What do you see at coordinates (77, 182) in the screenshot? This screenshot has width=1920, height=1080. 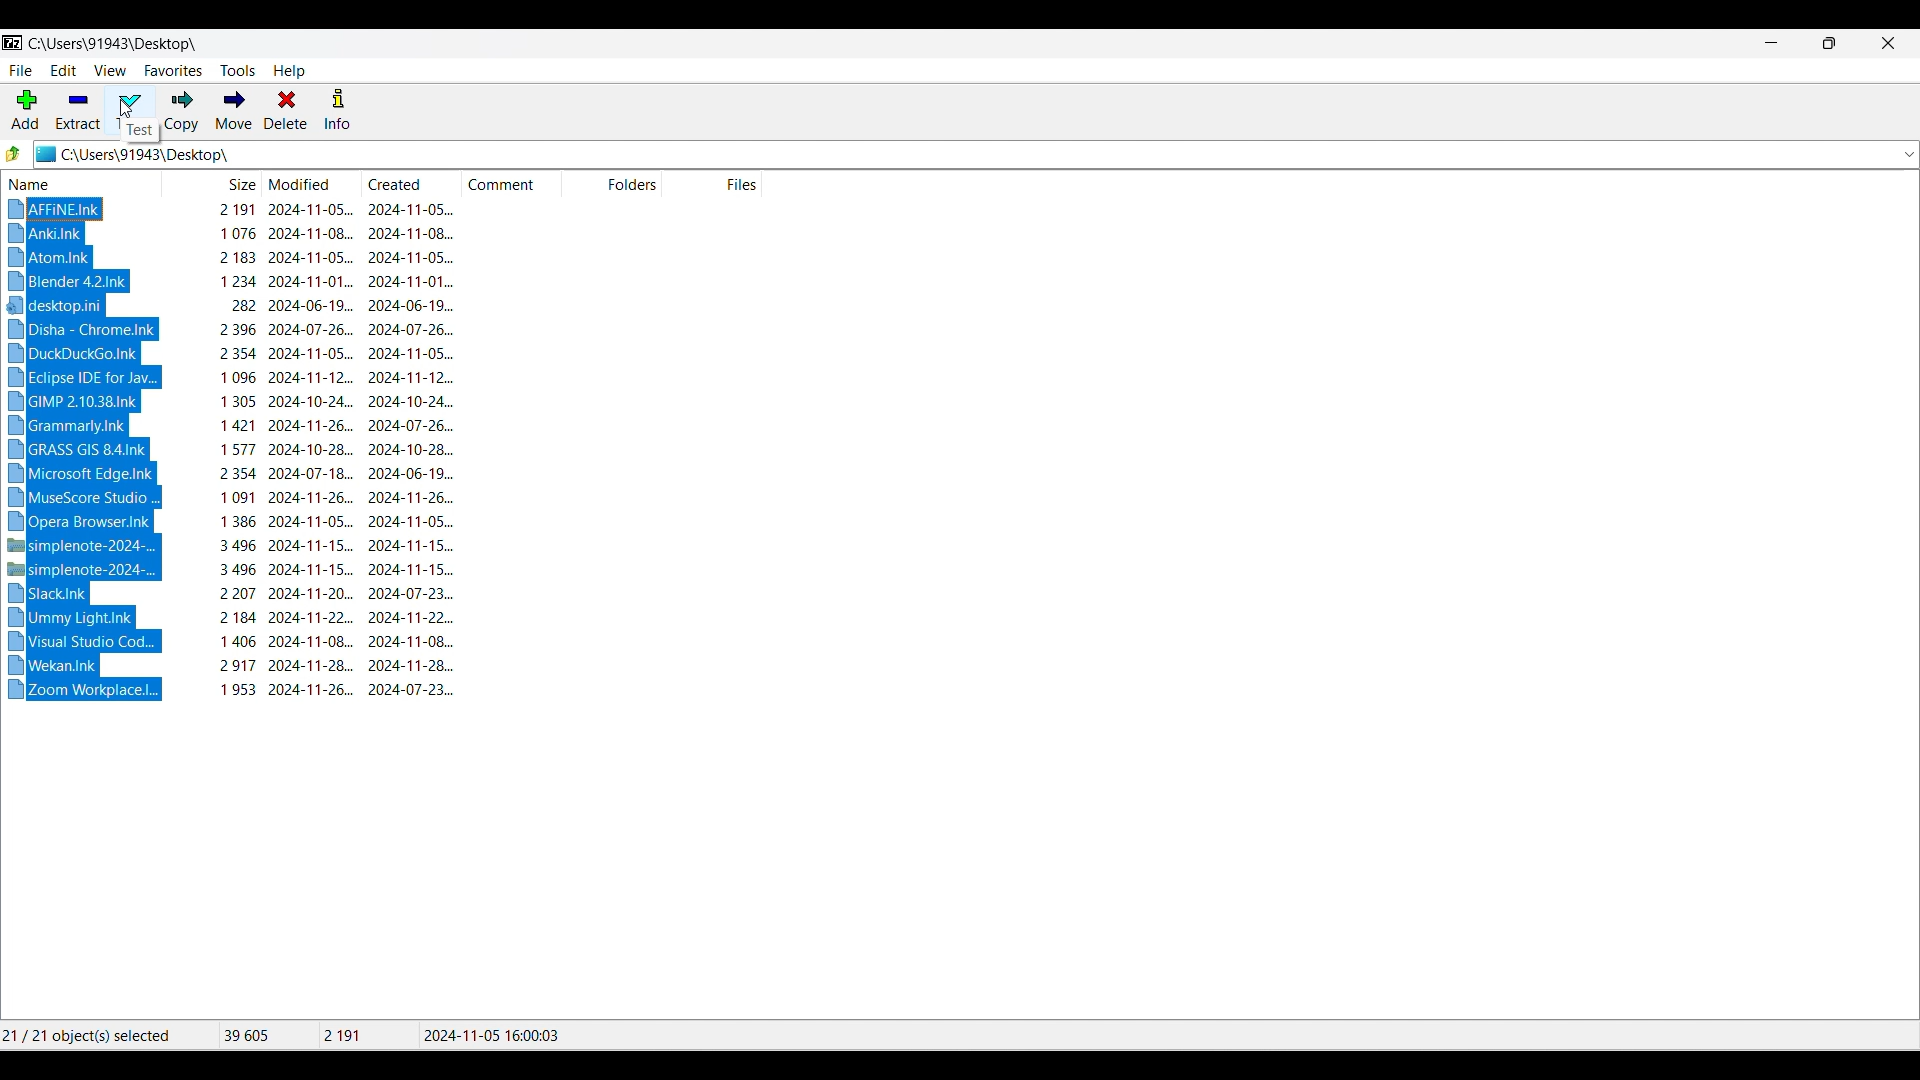 I see `Name column` at bounding box center [77, 182].